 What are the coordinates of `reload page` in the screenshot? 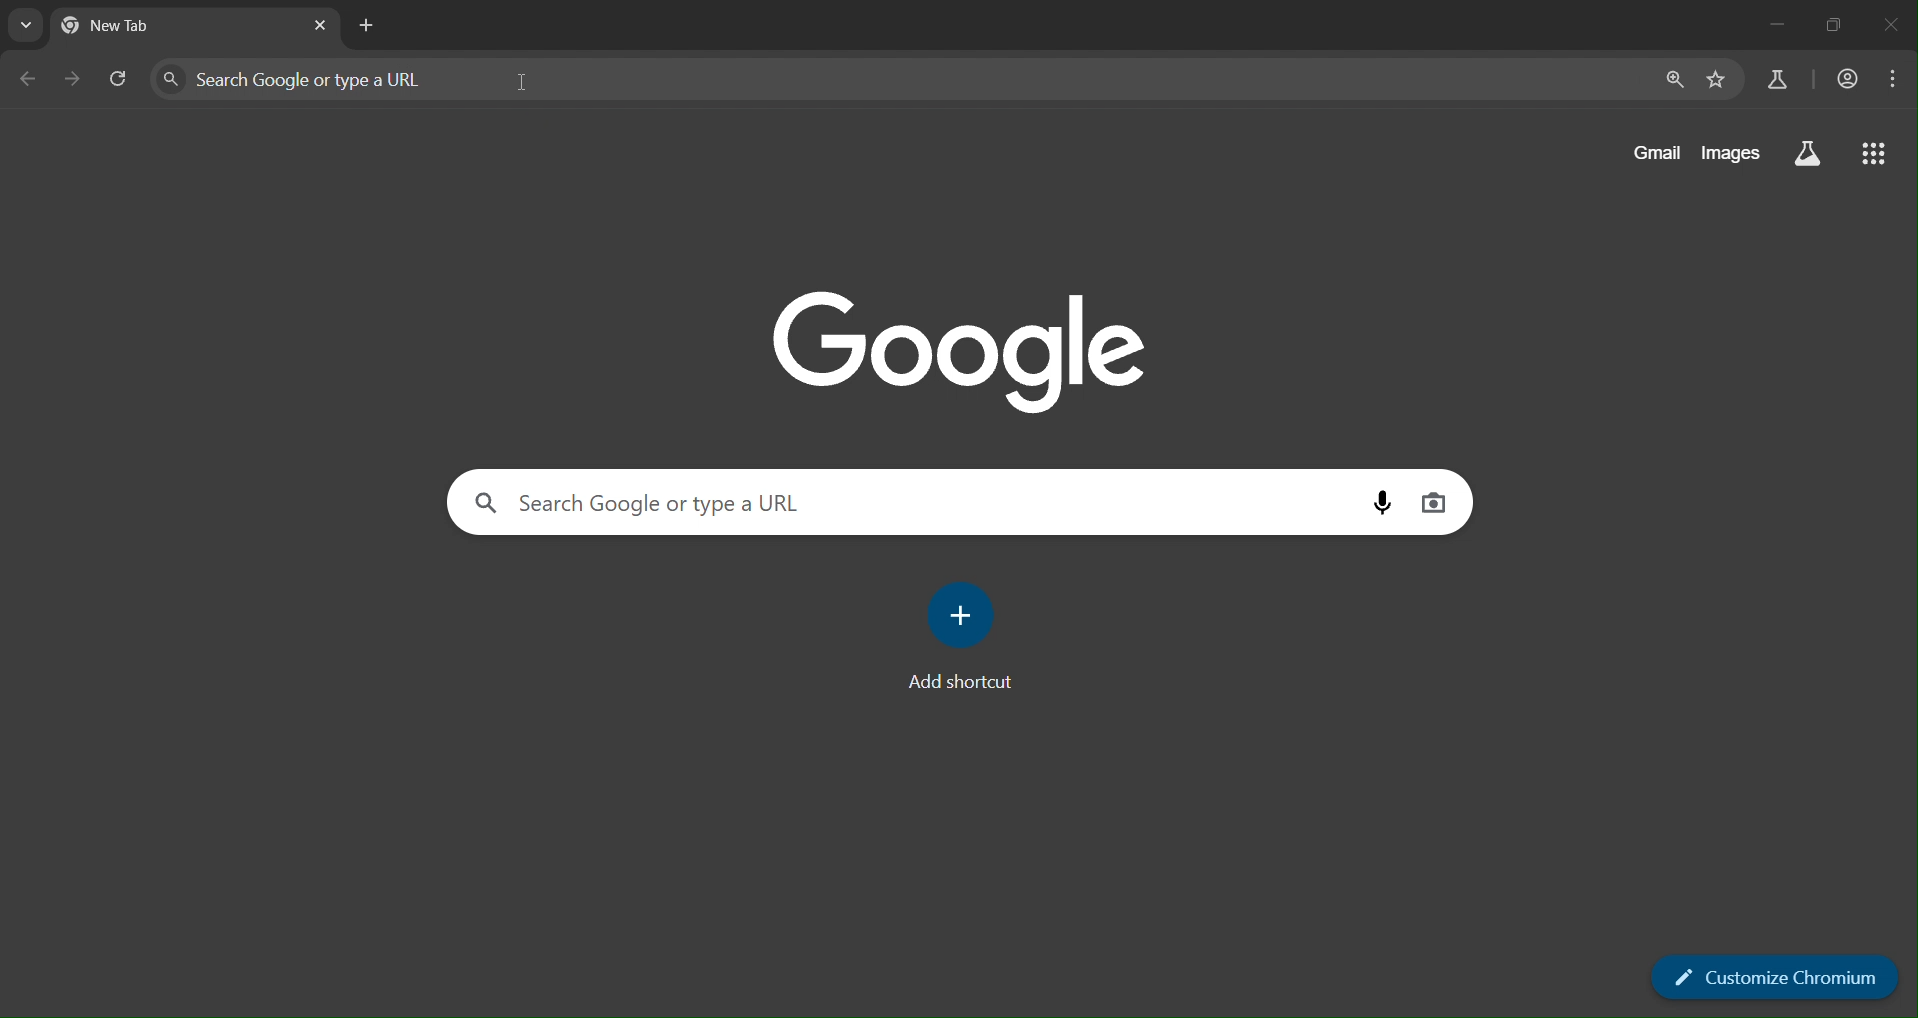 It's located at (121, 77).